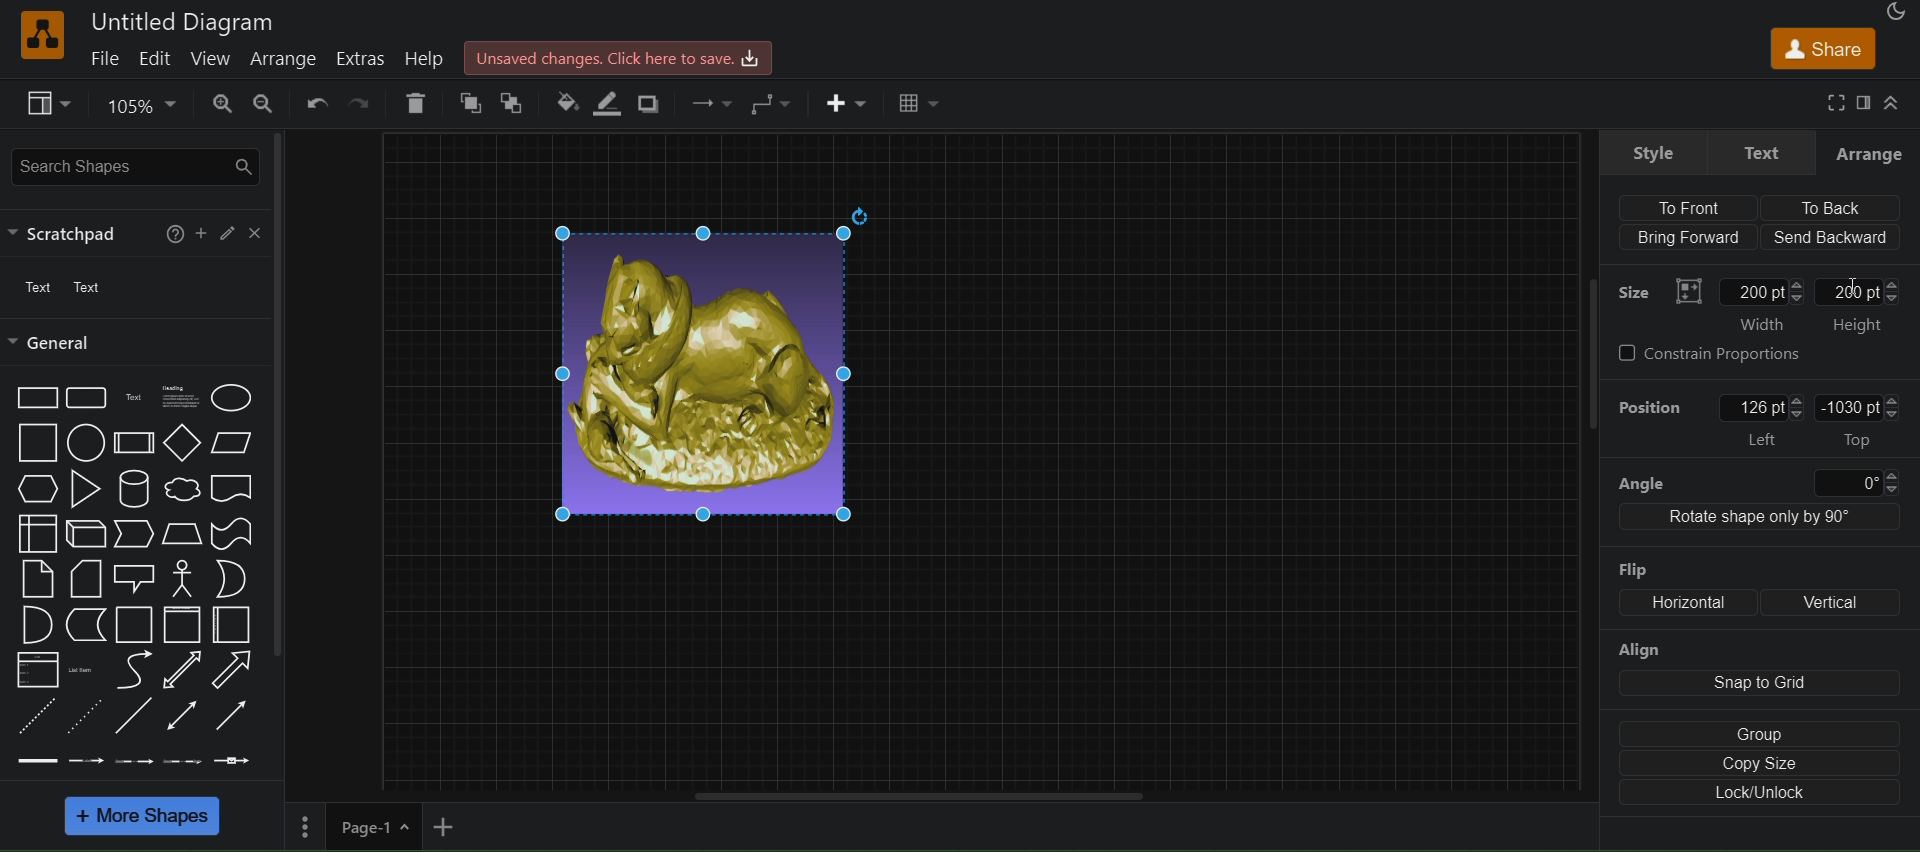 This screenshot has height=852, width=1920. Describe the element at coordinates (618, 56) in the screenshot. I see `Unsaved changes.Click here to save.` at that location.